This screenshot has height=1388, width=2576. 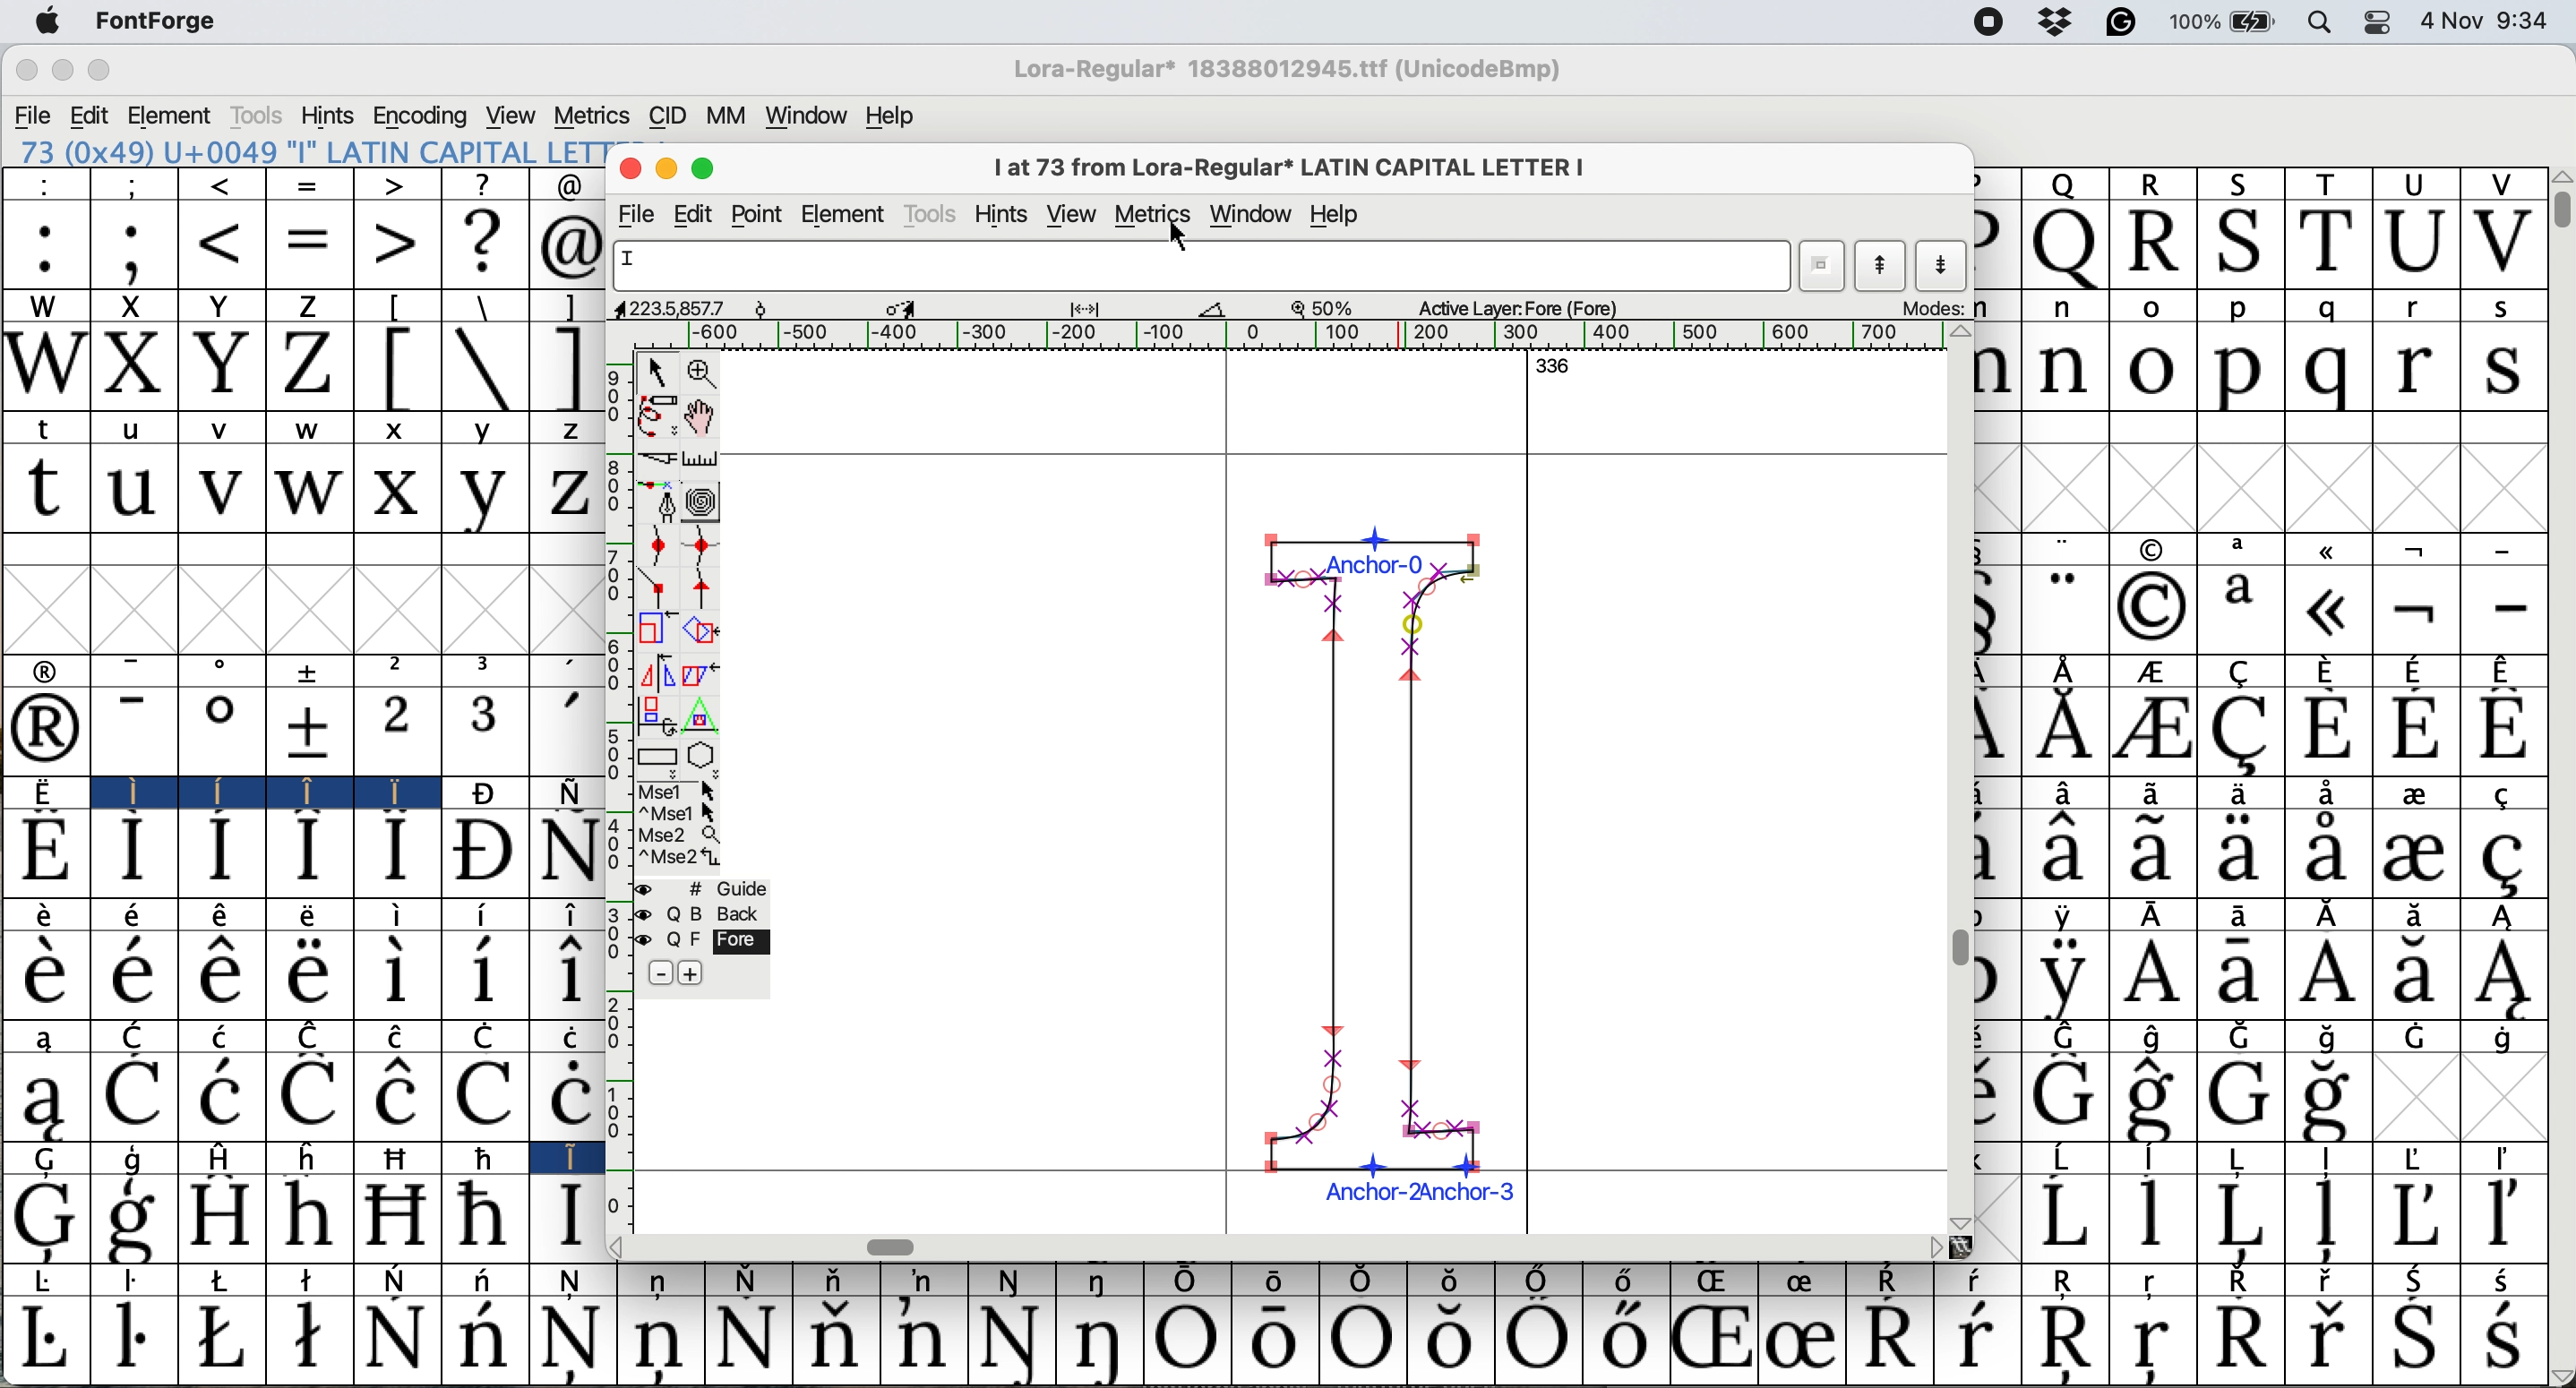 What do you see at coordinates (330, 116) in the screenshot?
I see `hints` at bounding box center [330, 116].